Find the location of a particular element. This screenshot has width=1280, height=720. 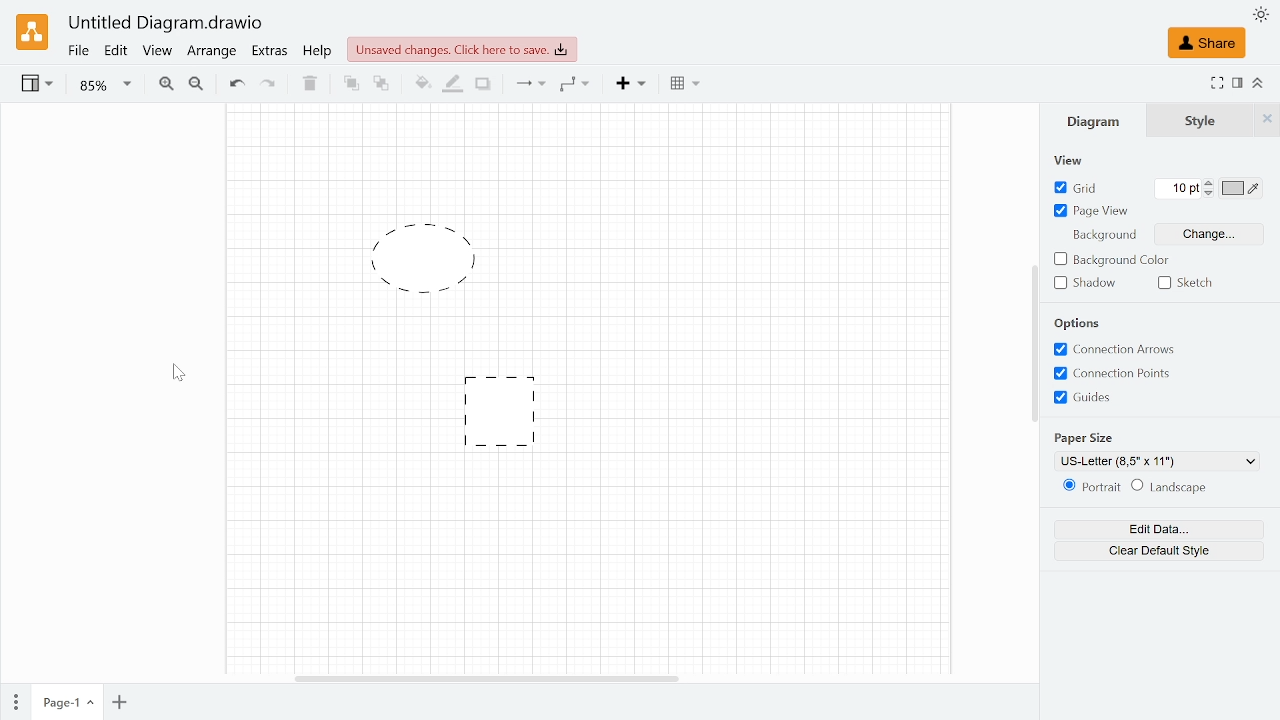

Background is located at coordinates (1102, 237).